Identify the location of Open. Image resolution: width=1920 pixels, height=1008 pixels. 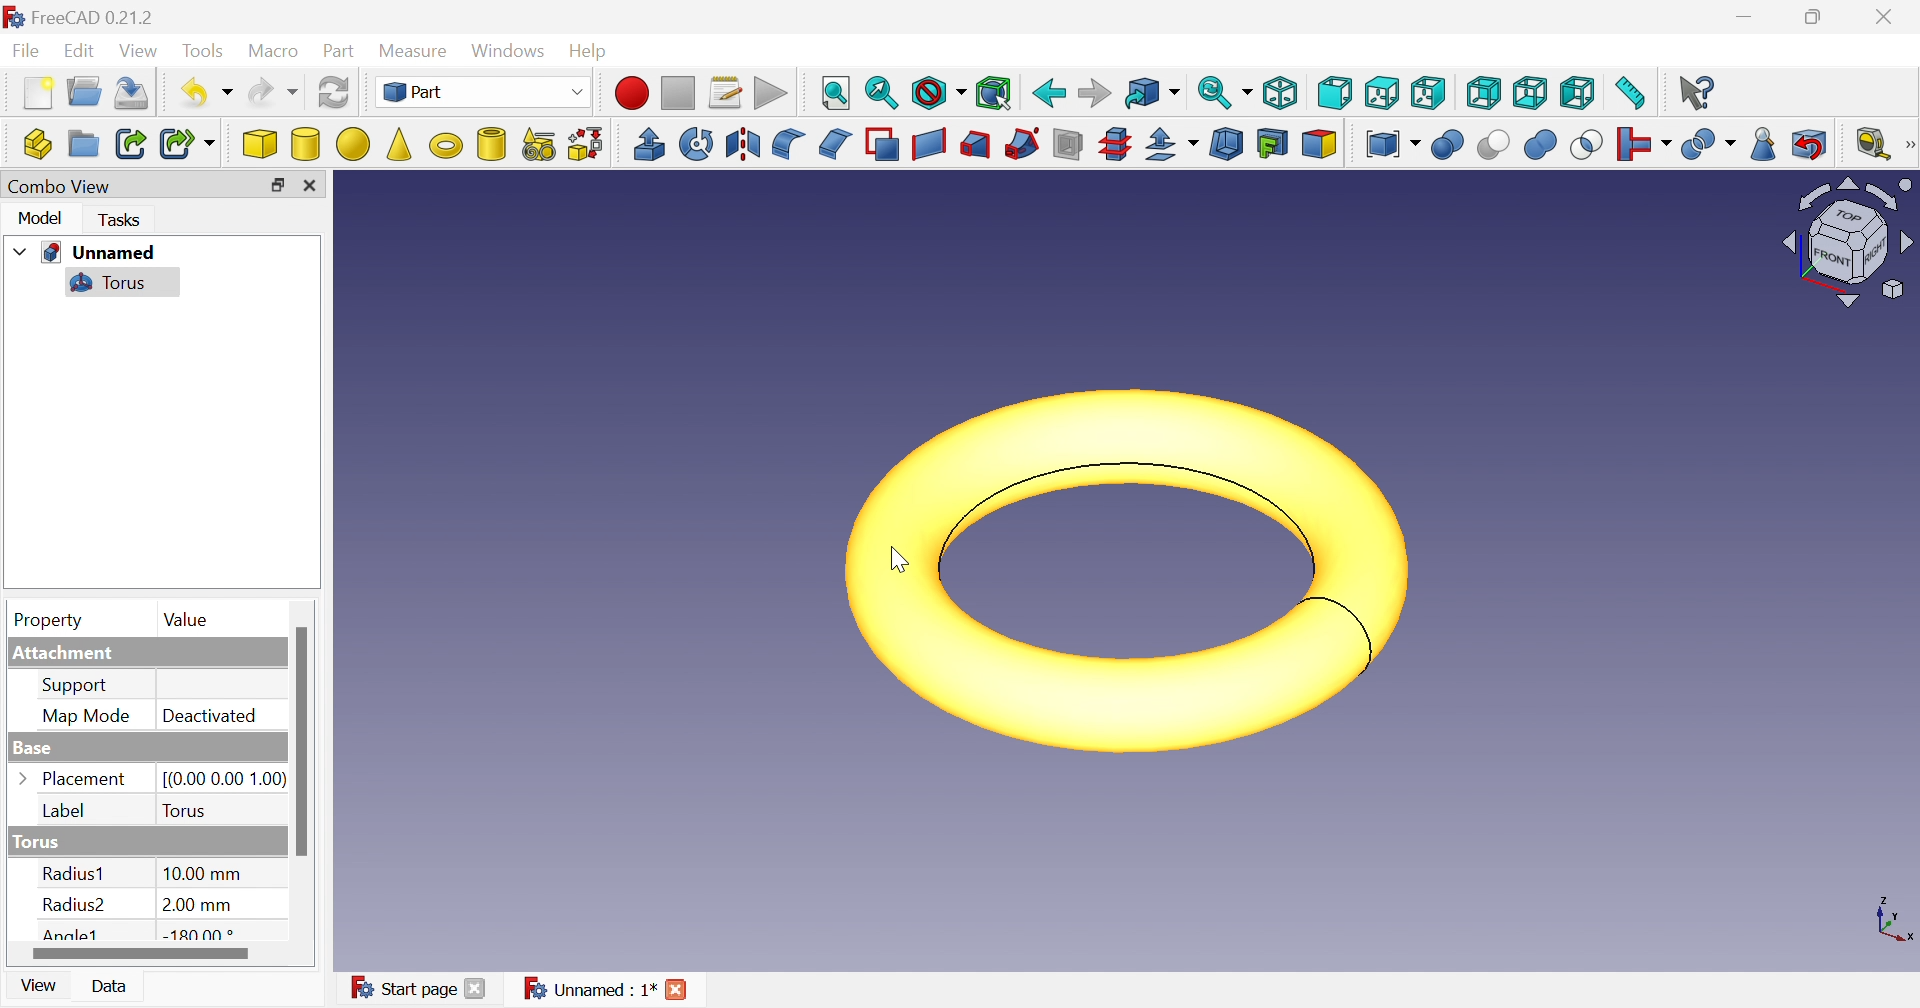
(86, 94).